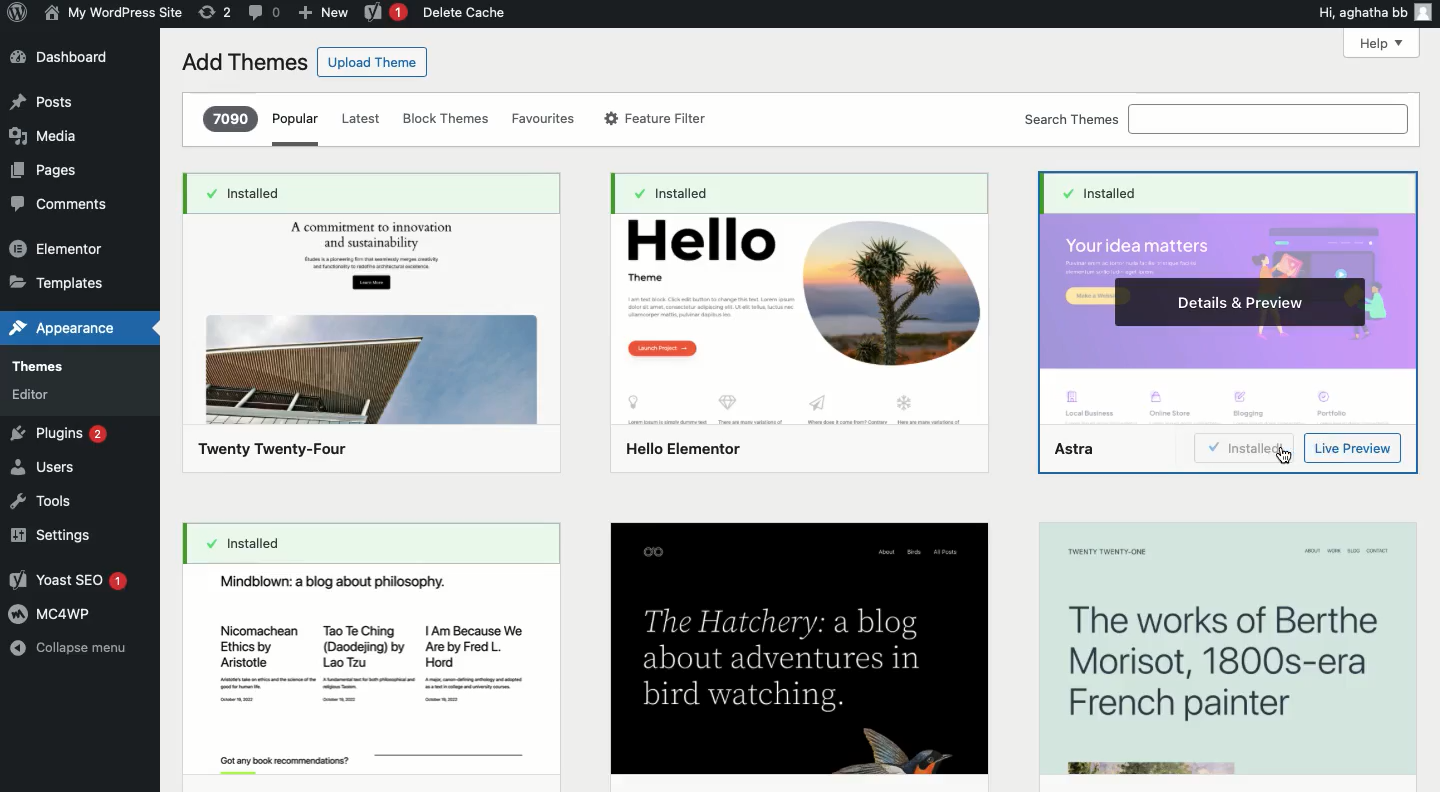 This screenshot has height=792, width=1440. Describe the element at coordinates (1427, 12) in the screenshot. I see `user icon` at that location.